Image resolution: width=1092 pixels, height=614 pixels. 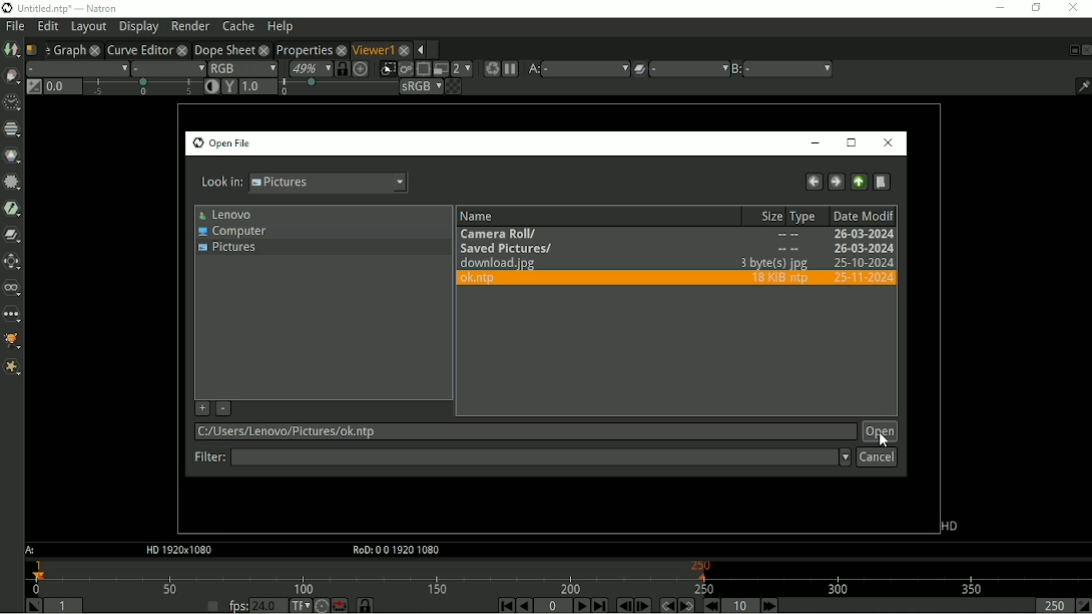 I want to click on fps, so click(x=238, y=605).